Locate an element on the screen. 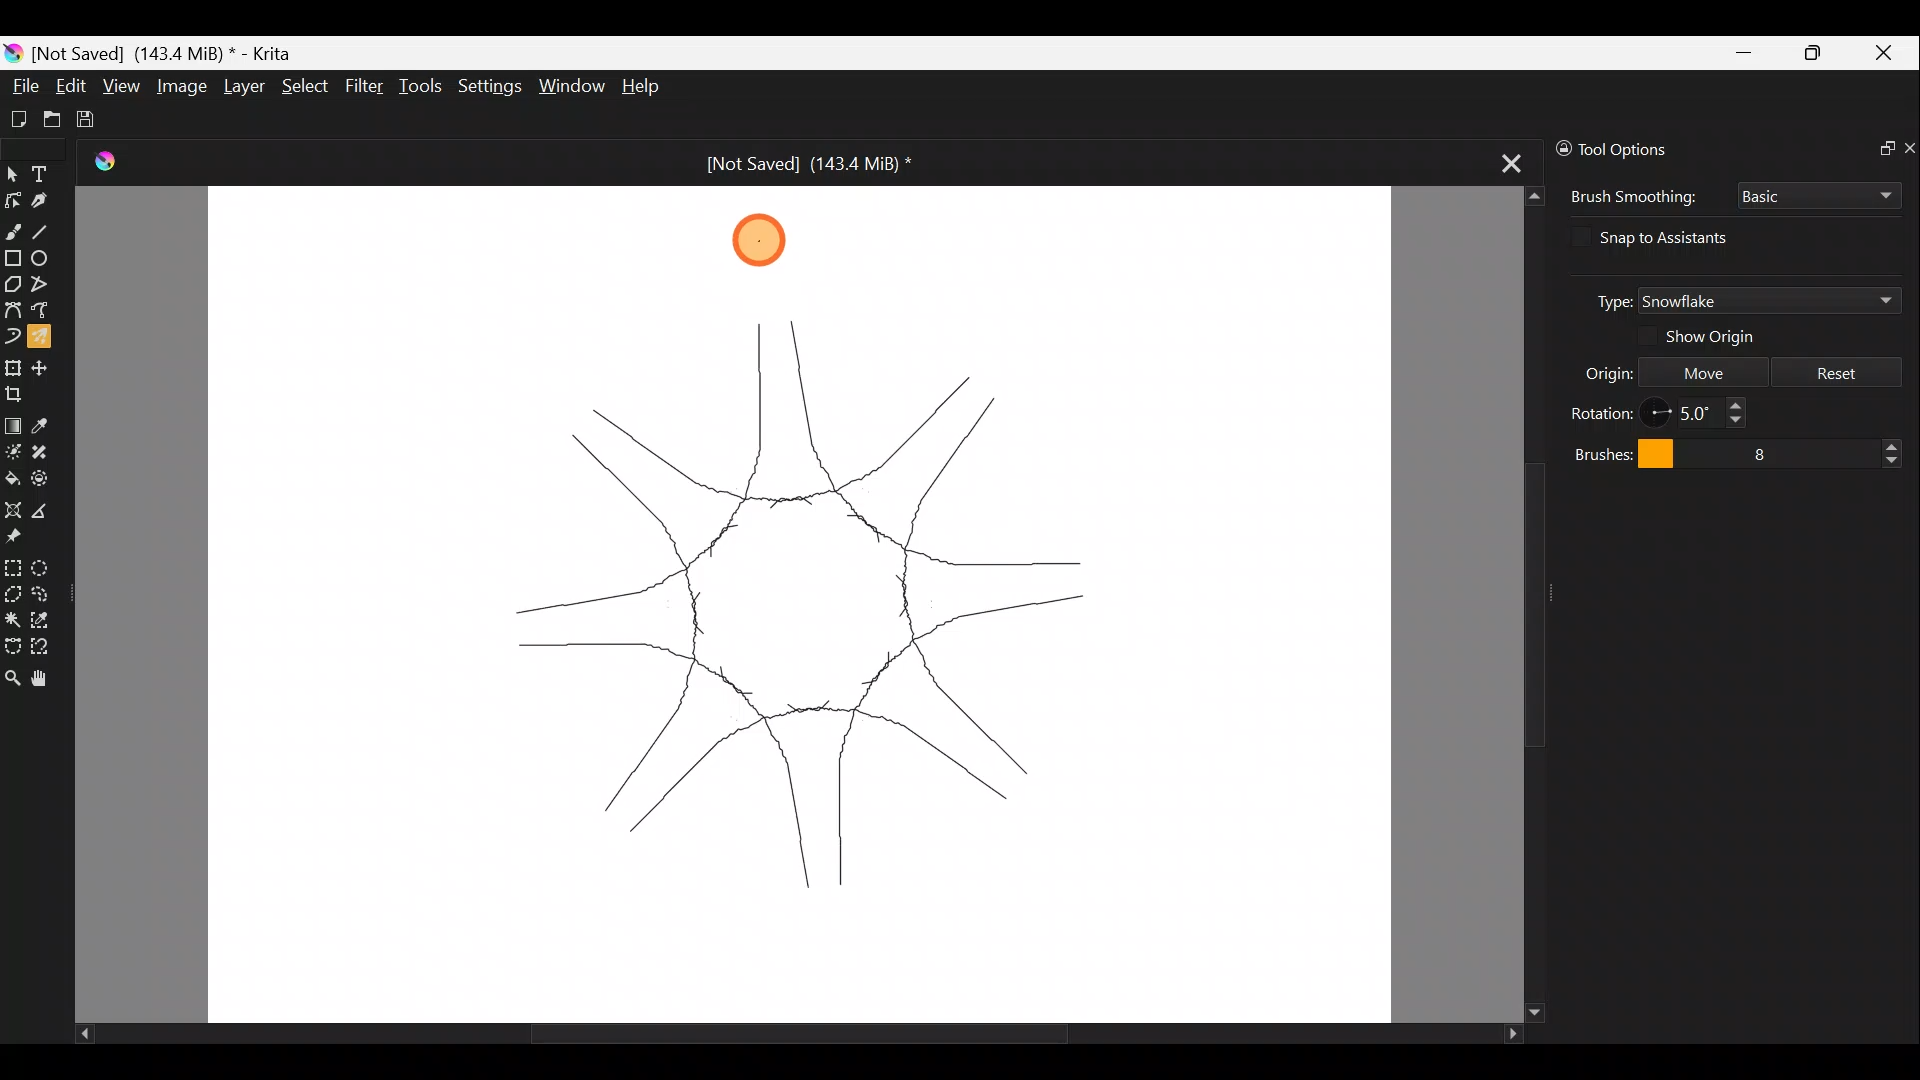 The image size is (1920, 1080). Tool options is located at coordinates (1646, 149).